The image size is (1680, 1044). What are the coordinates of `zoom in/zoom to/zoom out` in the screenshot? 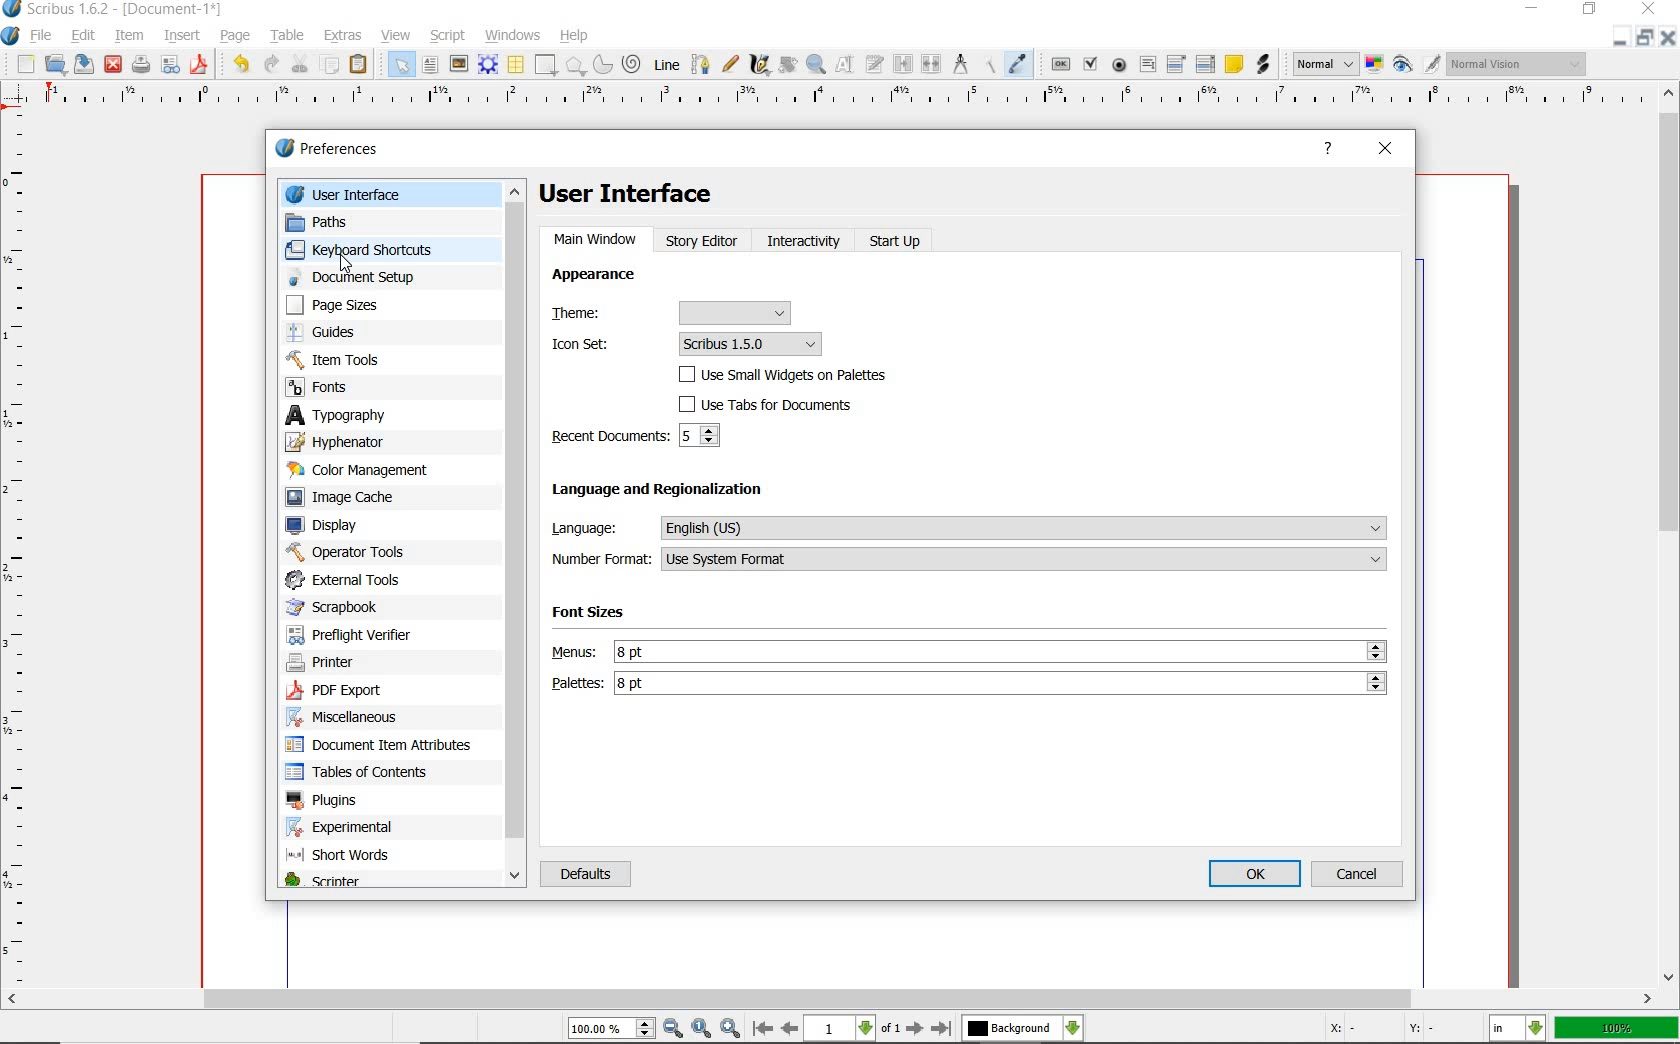 It's located at (654, 1029).